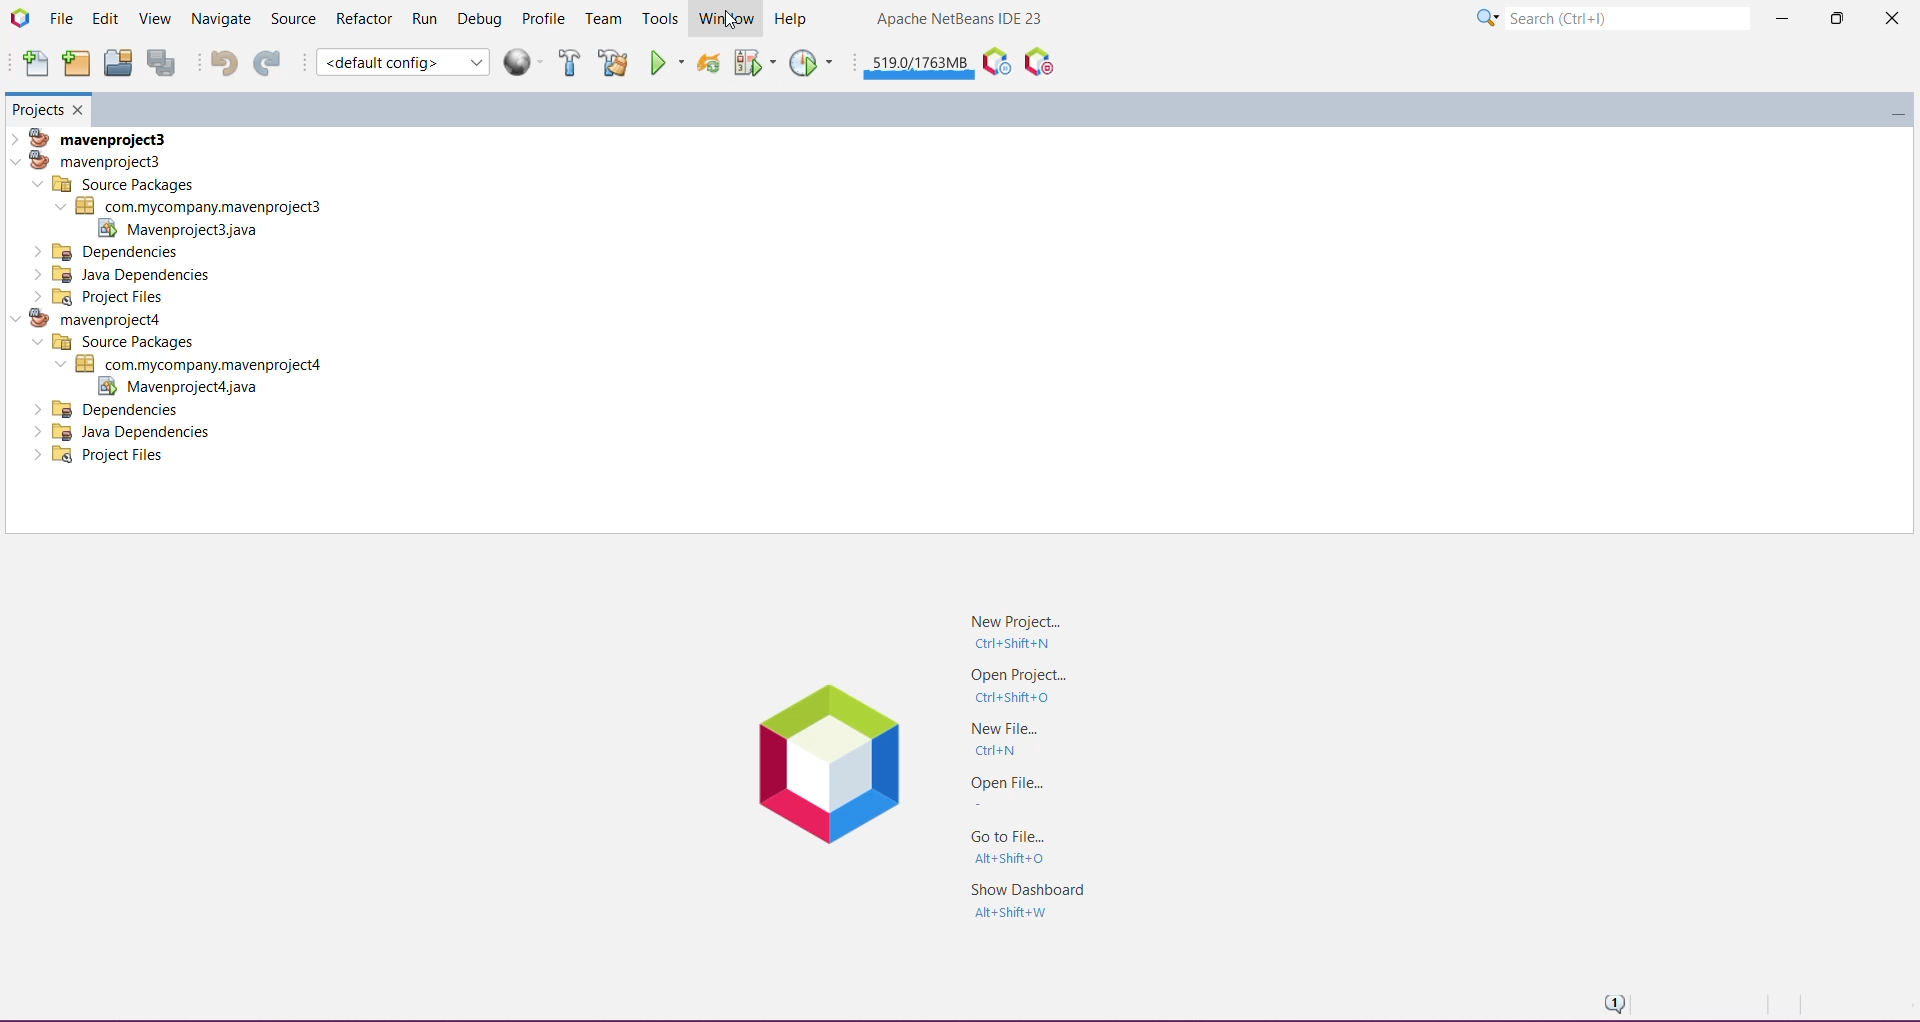 This screenshot has width=1920, height=1022. Describe the element at coordinates (480, 17) in the screenshot. I see `Debug` at that location.